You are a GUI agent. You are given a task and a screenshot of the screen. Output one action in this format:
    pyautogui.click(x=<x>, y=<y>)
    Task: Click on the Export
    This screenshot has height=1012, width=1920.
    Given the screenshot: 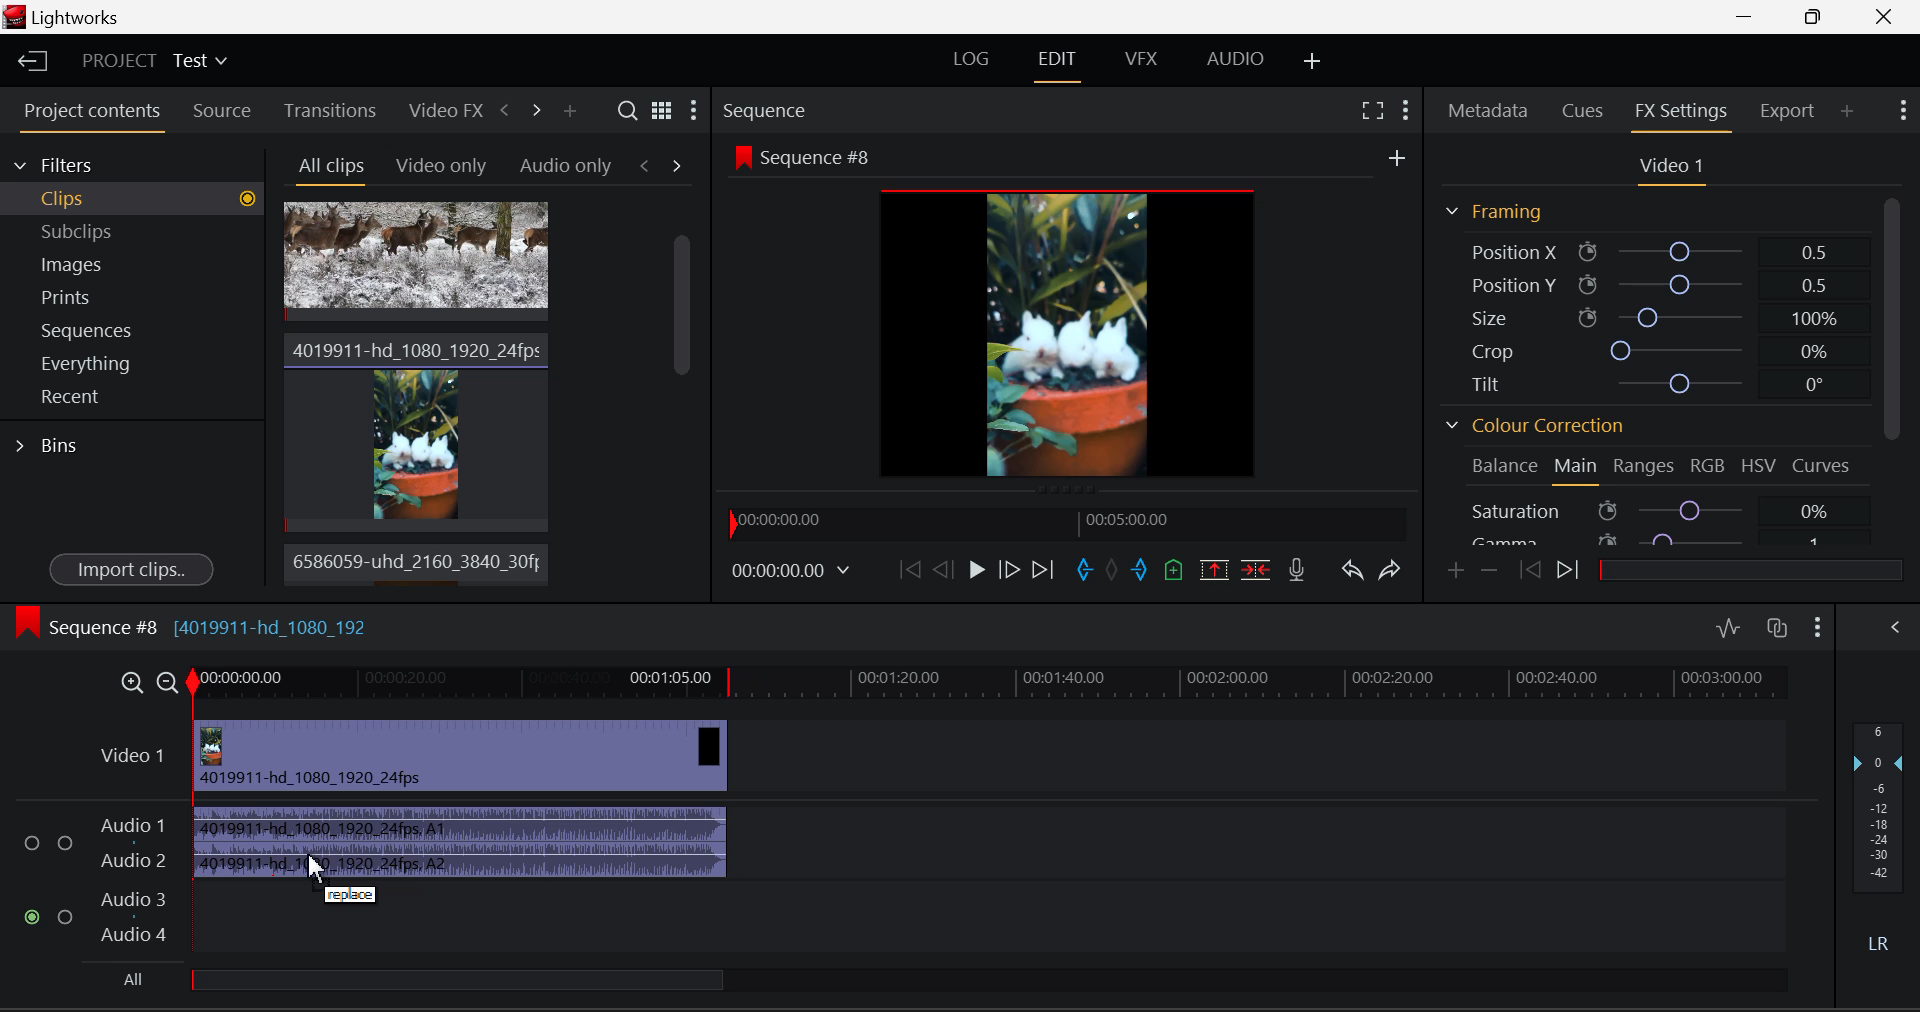 What is the action you would take?
    pyautogui.click(x=1786, y=111)
    